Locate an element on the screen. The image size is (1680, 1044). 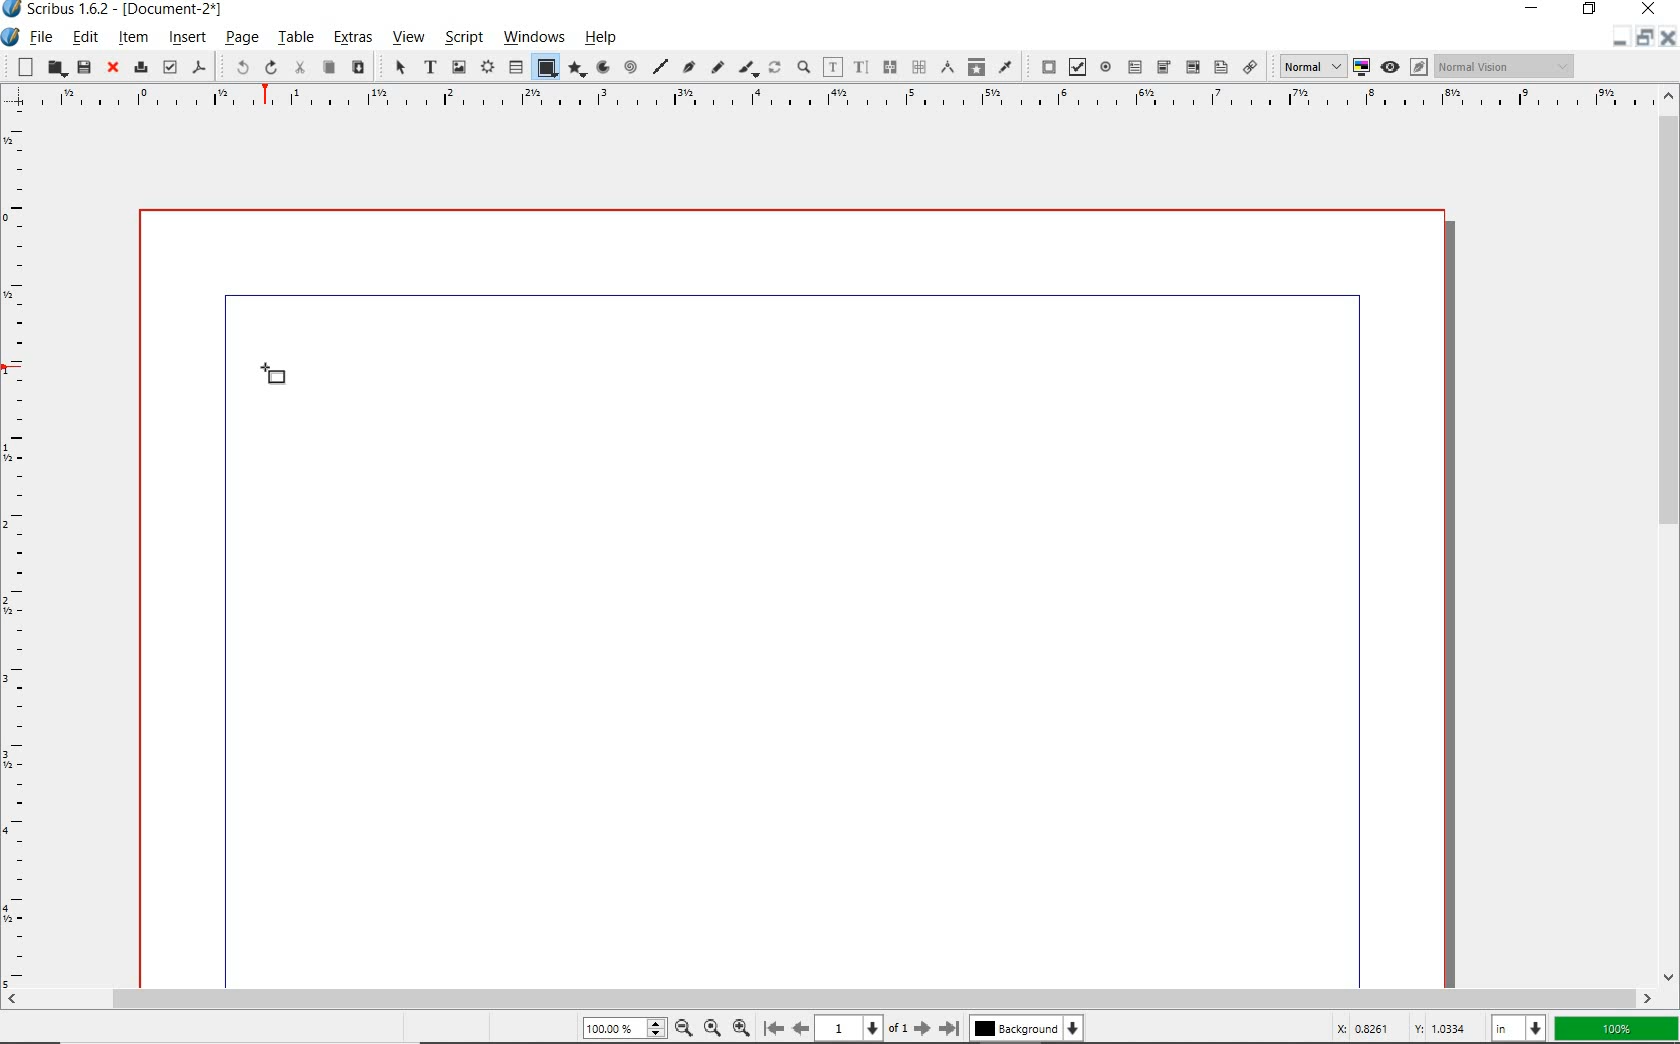
select item is located at coordinates (399, 66).